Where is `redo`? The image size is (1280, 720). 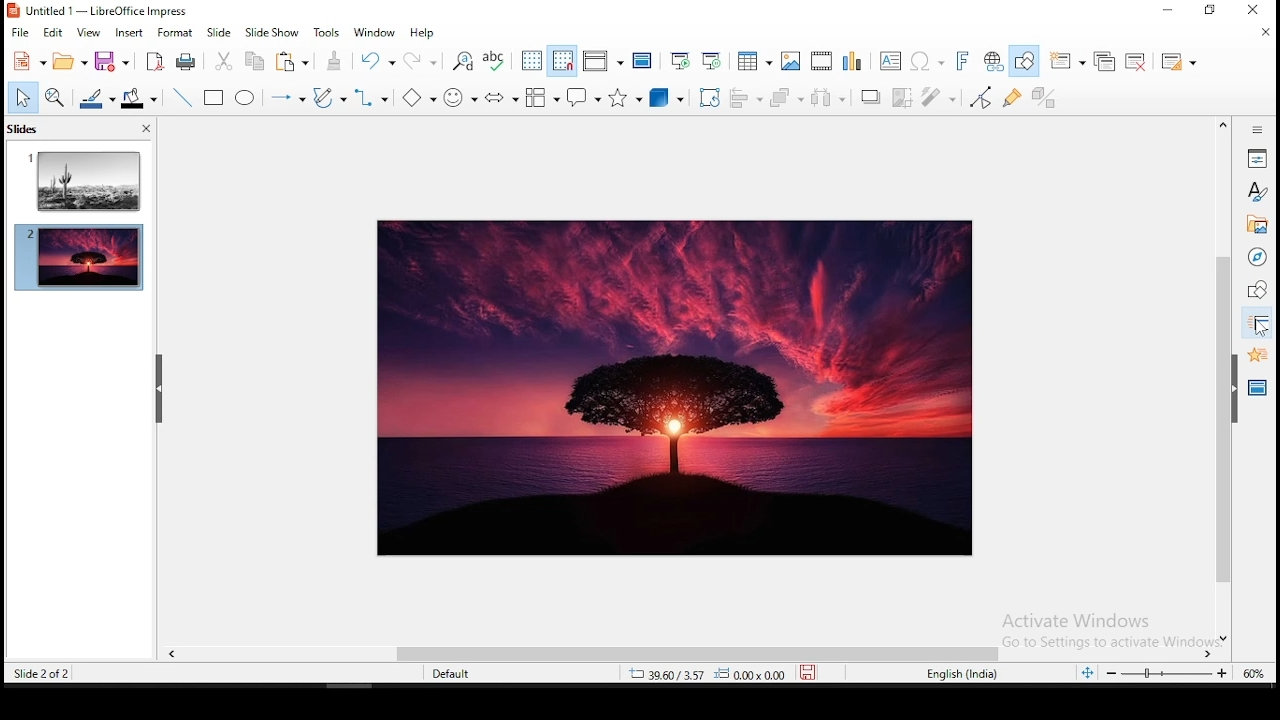 redo is located at coordinates (423, 61).